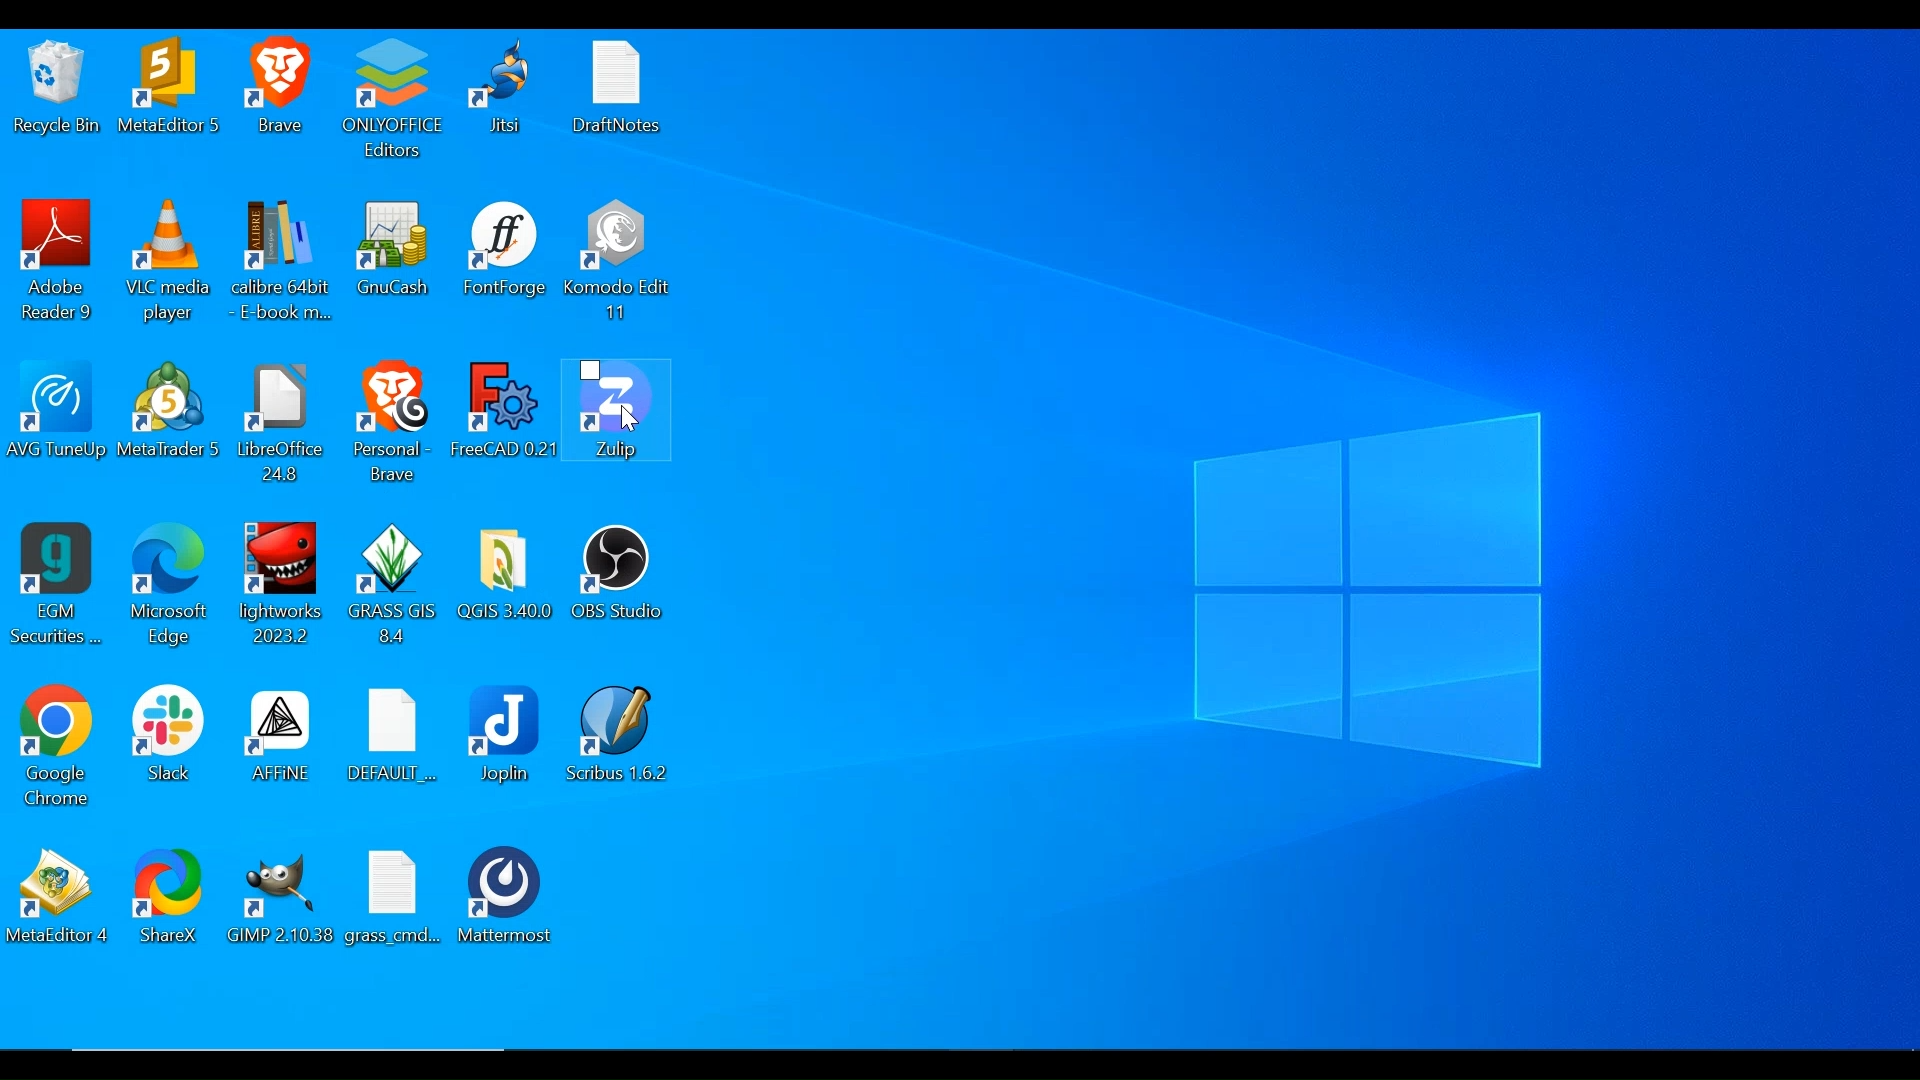 This screenshot has width=1920, height=1080. Describe the element at coordinates (175, 411) in the screenshot. I see `Meta Desktop Icon` at that location.